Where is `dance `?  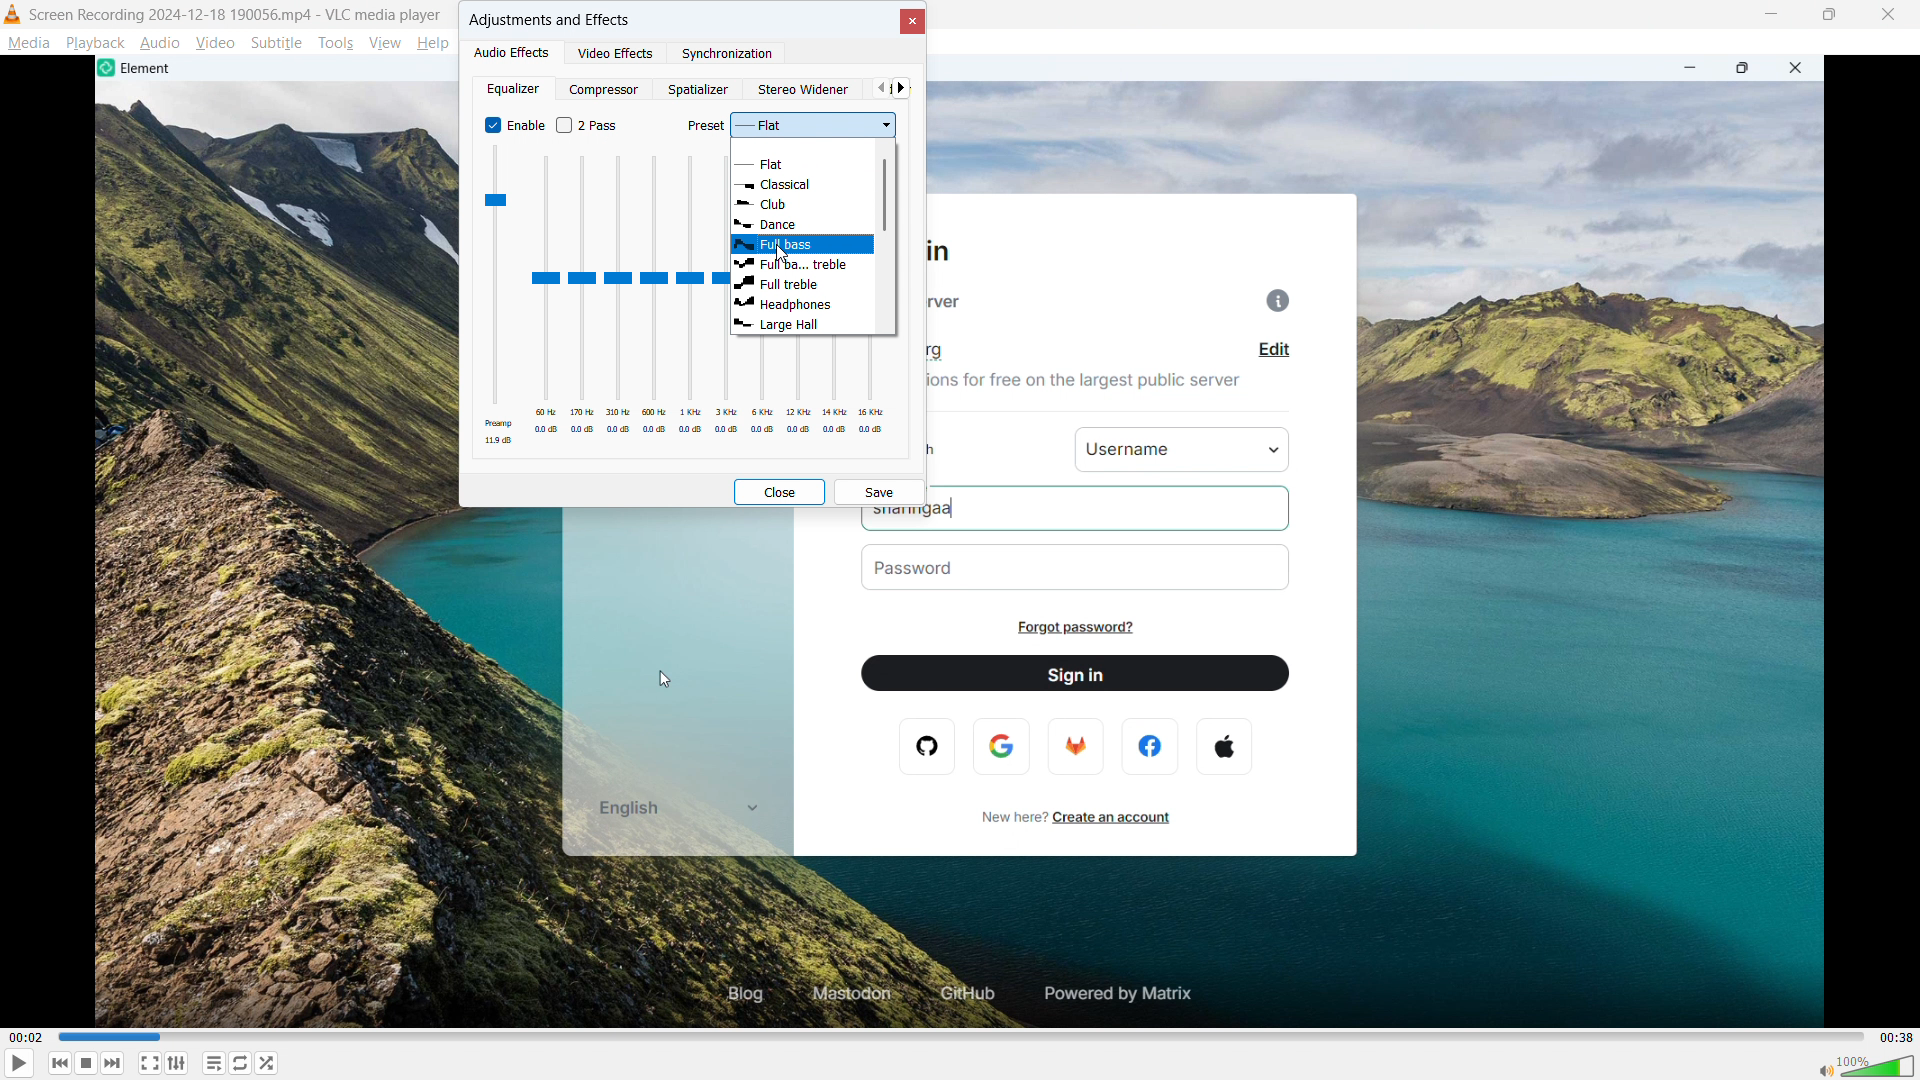
dance  is located at coordinates (792, 222).